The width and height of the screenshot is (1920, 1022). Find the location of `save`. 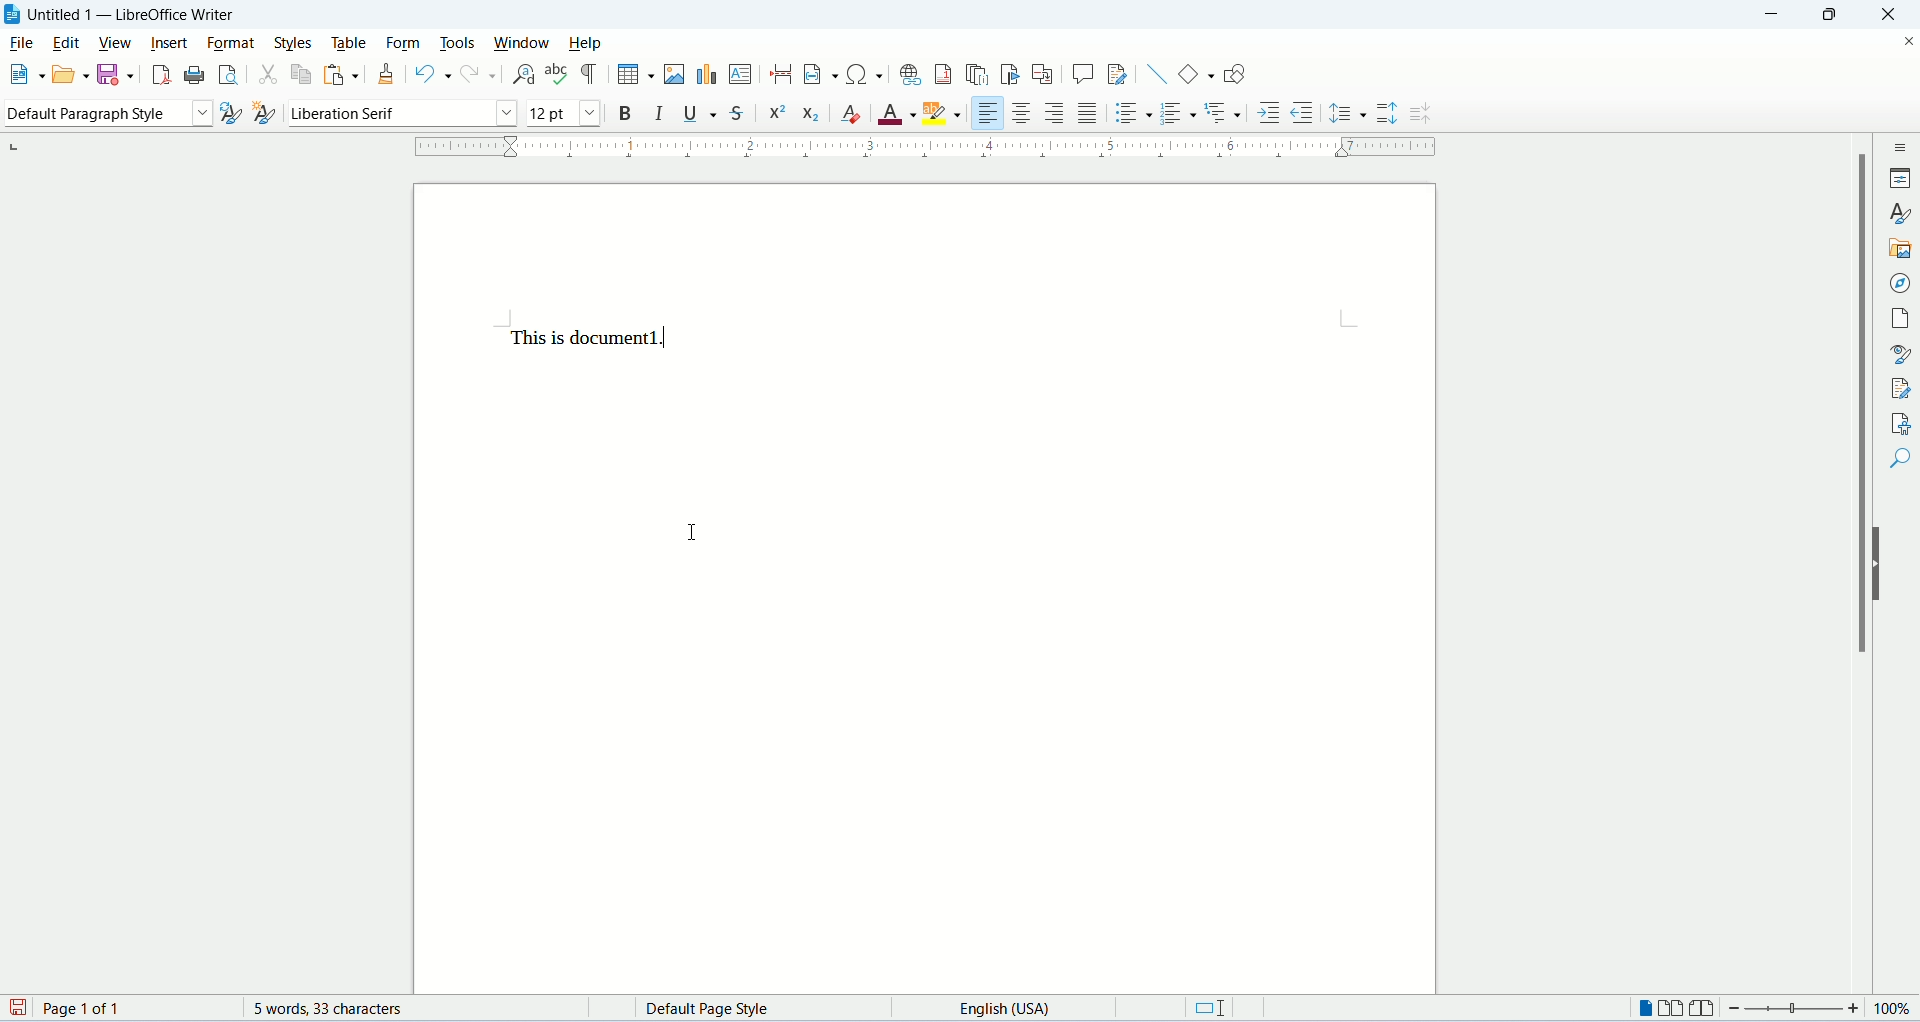

save is located at coordinates (114, 73).